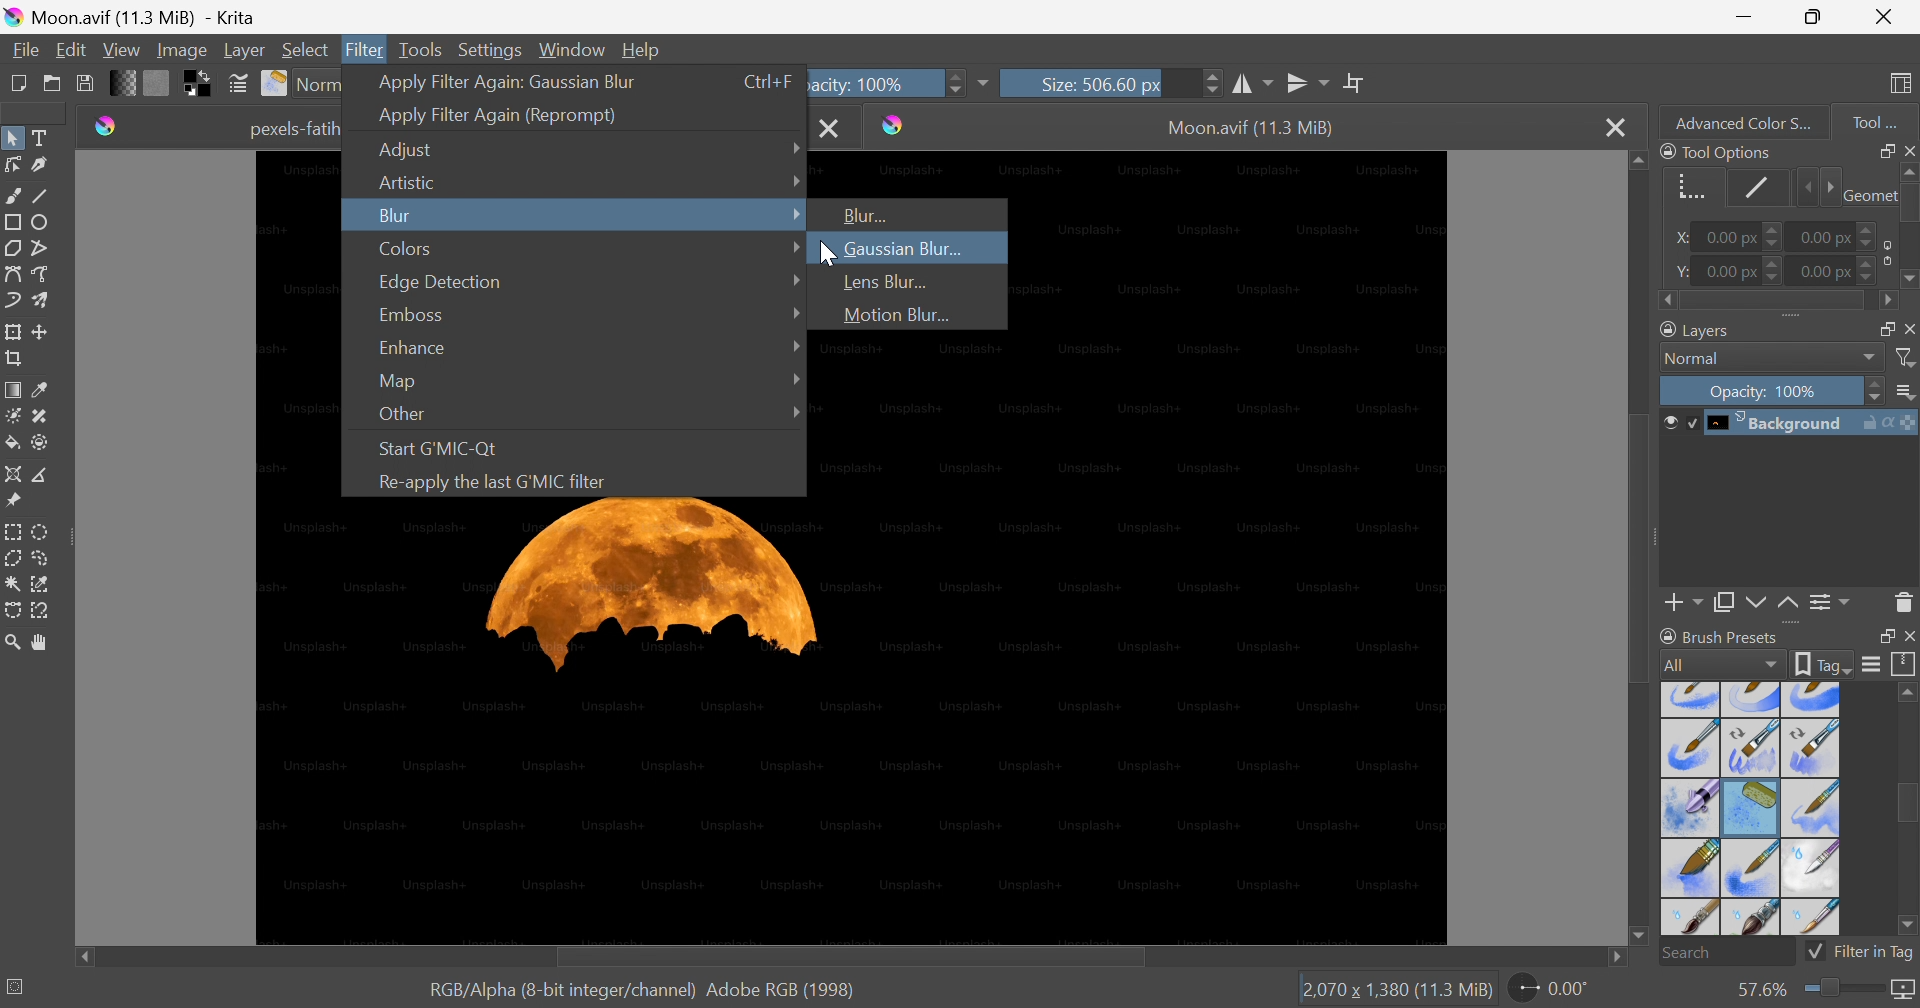 Image resolution: width=1920 pixels, height=1008 pixels. What do you see at coordinates (859, 214) in the screenshot?
I see `Blur...` at bounding box center [859, 214].